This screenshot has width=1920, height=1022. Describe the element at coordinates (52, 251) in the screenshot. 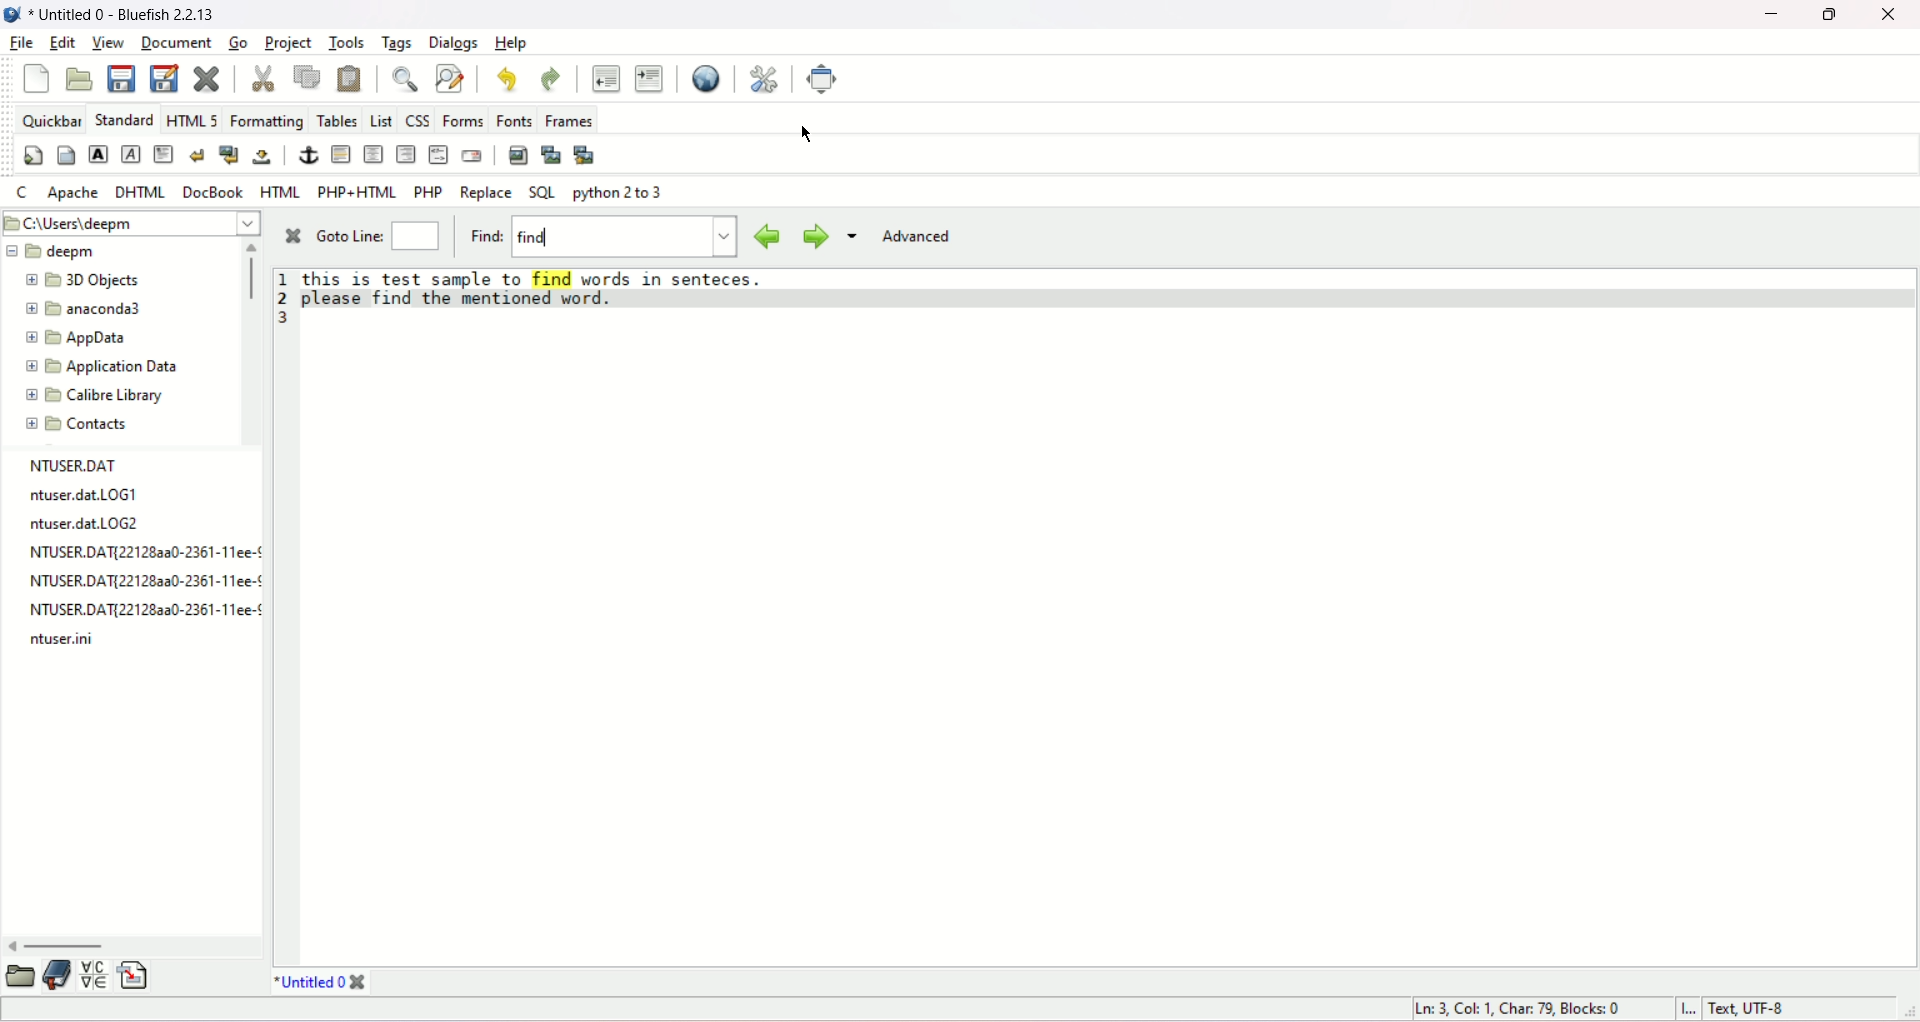

I see `deepm` at that location.